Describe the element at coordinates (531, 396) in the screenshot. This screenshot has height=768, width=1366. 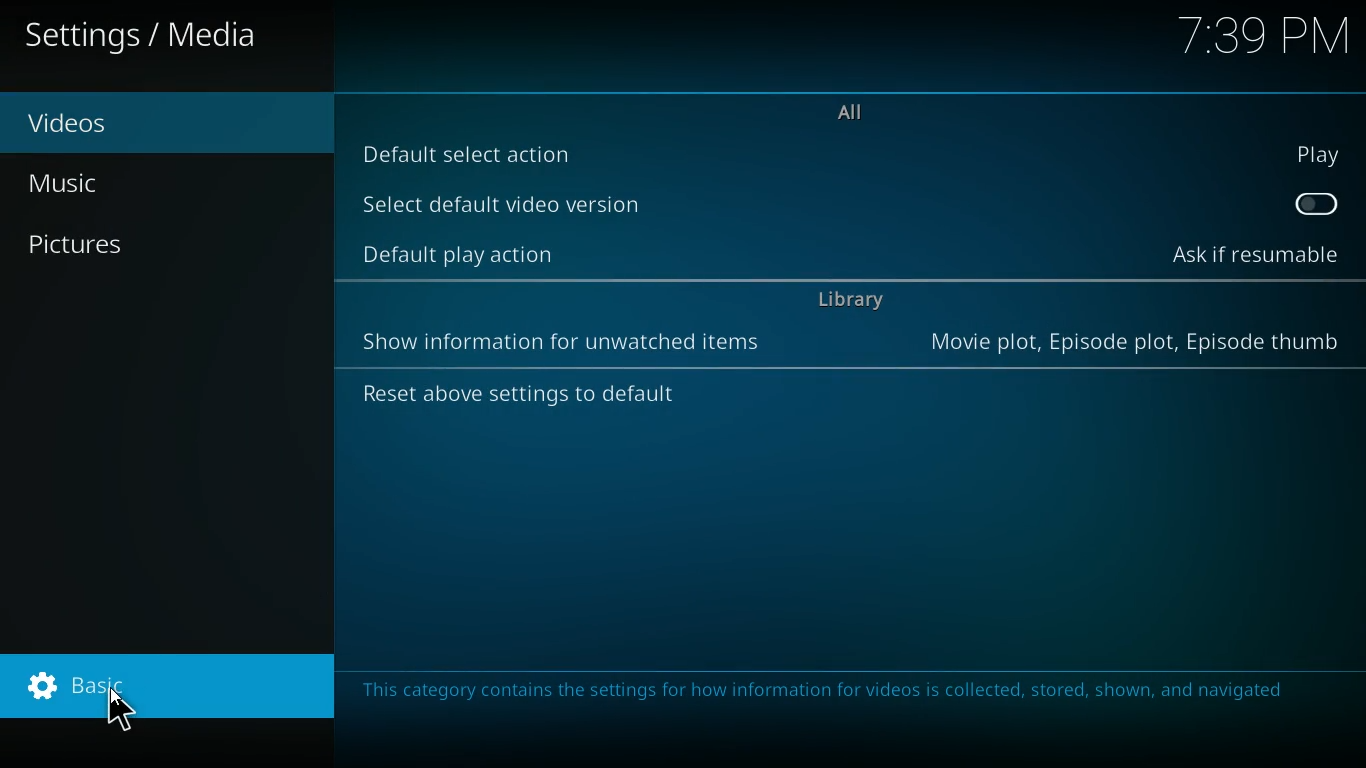
I see `reset` at that location.